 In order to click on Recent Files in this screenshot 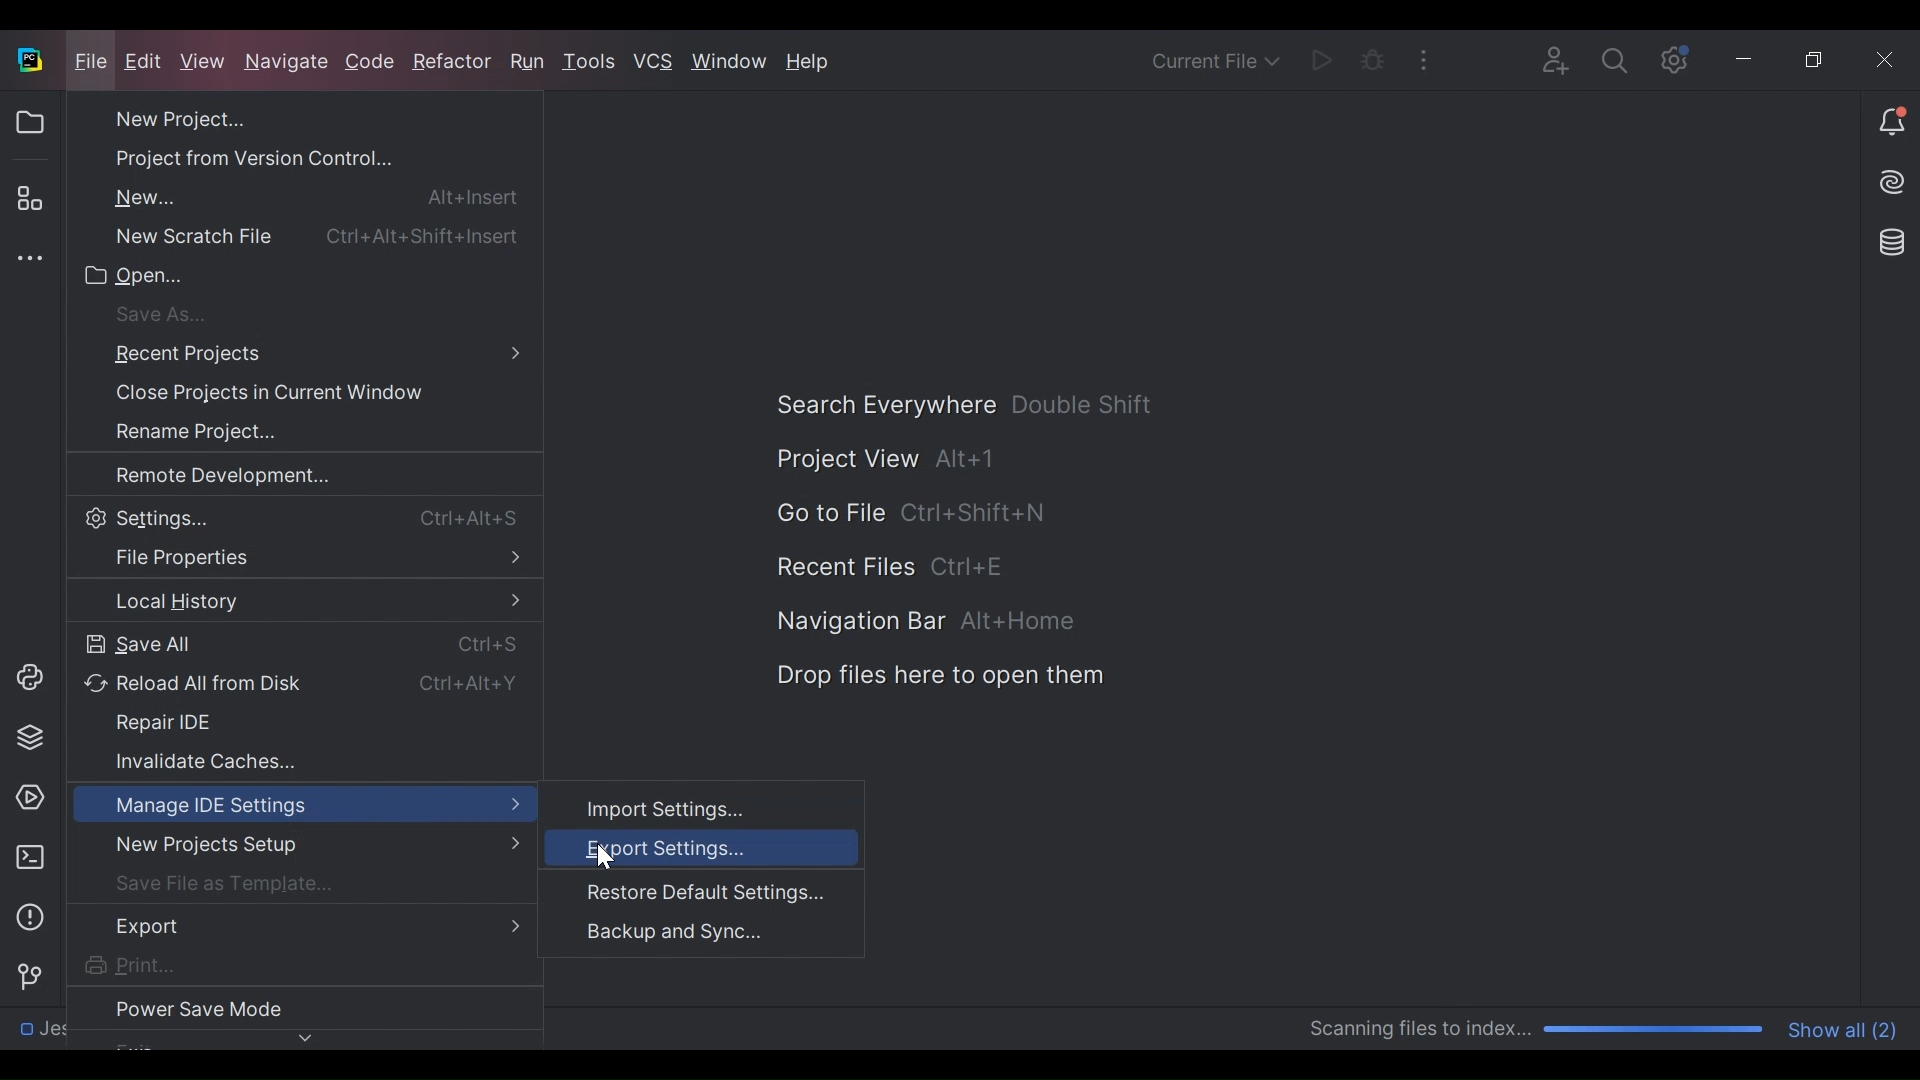, I will do `click(892, 566)`.